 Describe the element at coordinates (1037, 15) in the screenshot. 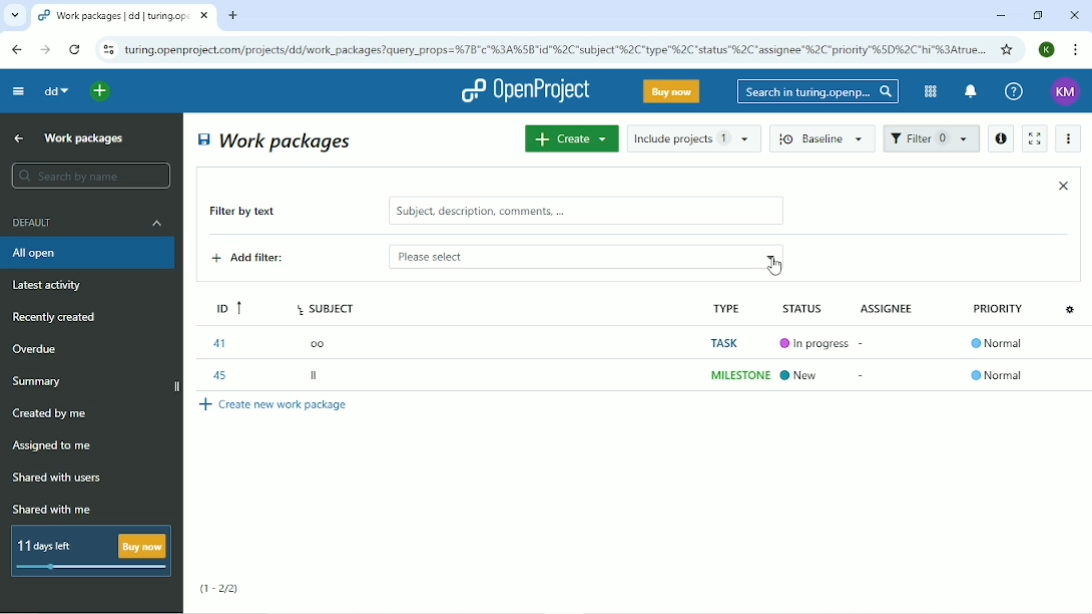

I see `Restore down` at that location.